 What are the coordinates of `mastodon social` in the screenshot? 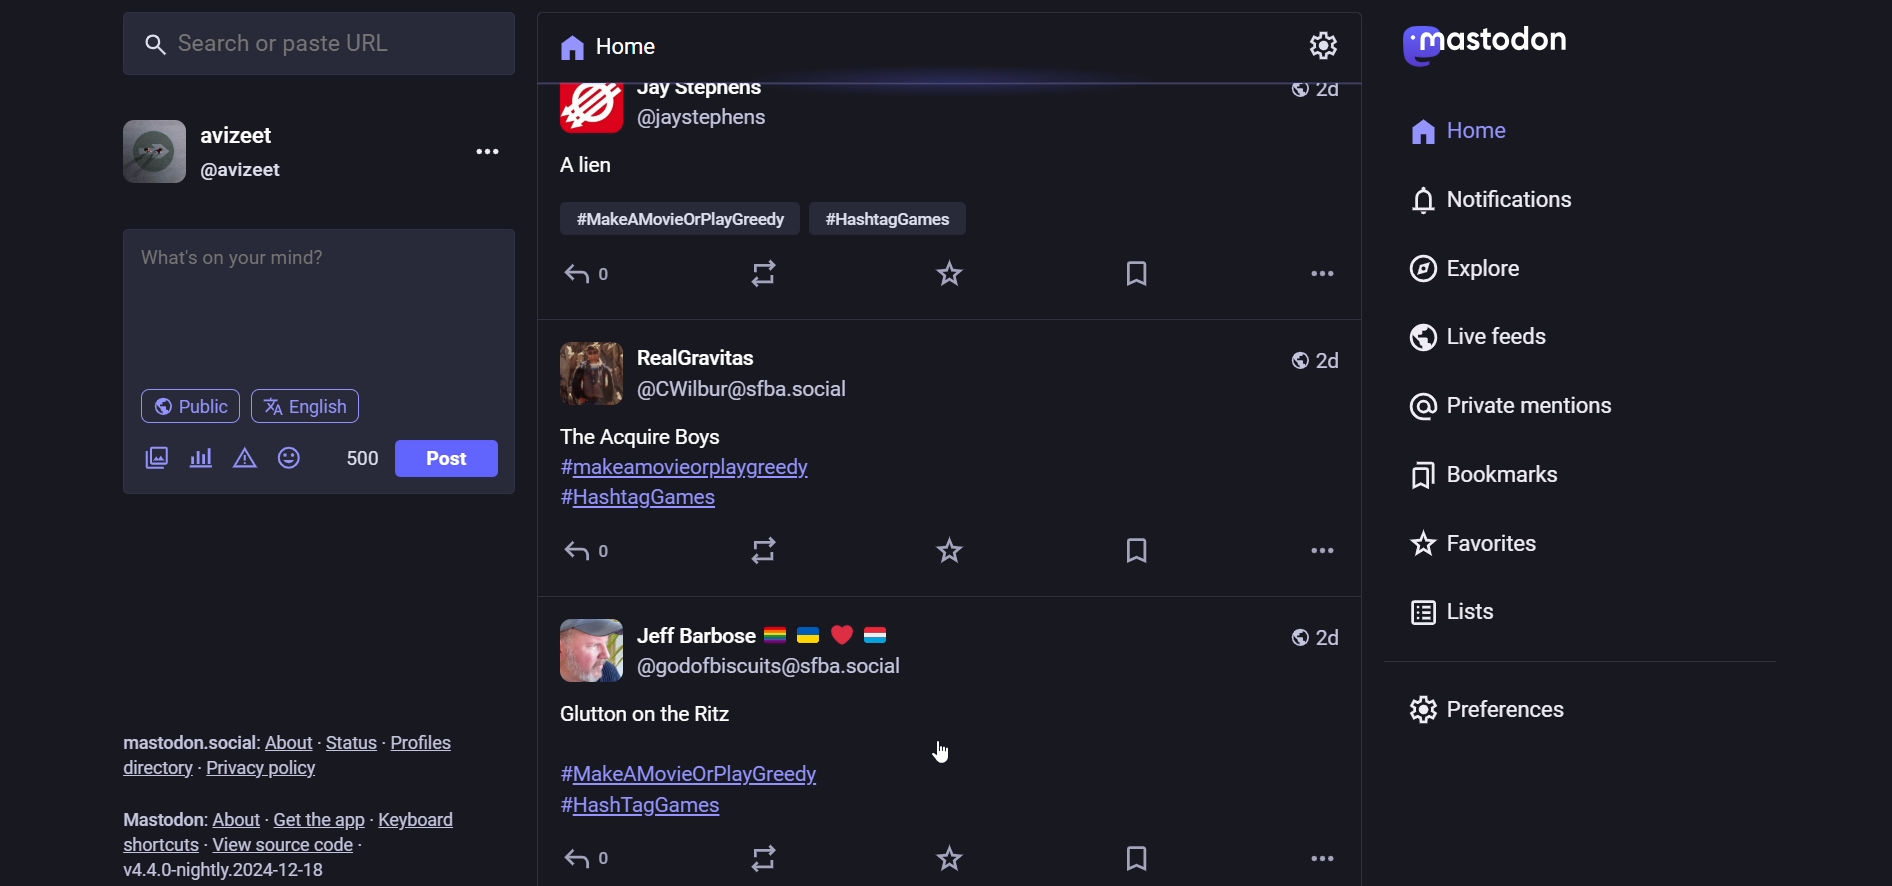 It's located at (182, 739).